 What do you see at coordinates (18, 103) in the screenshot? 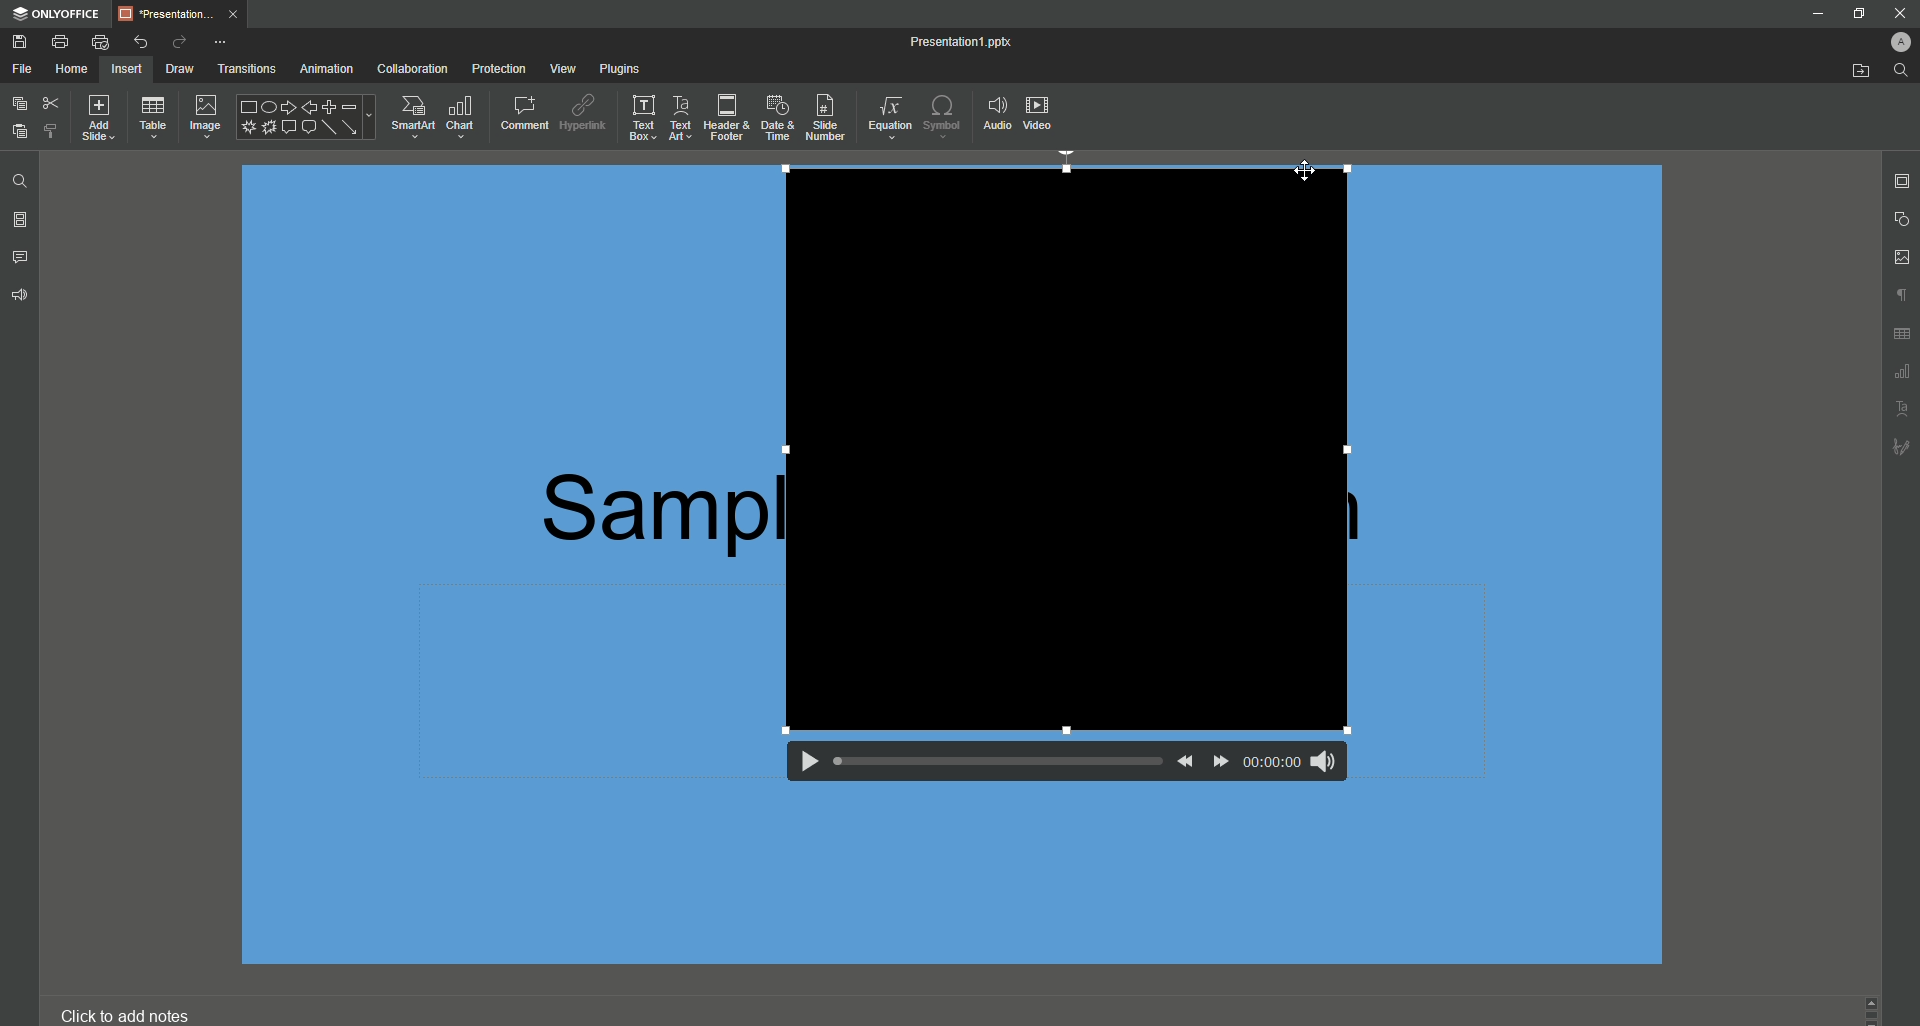
I see `Copy` at bounding box center [18, 103].